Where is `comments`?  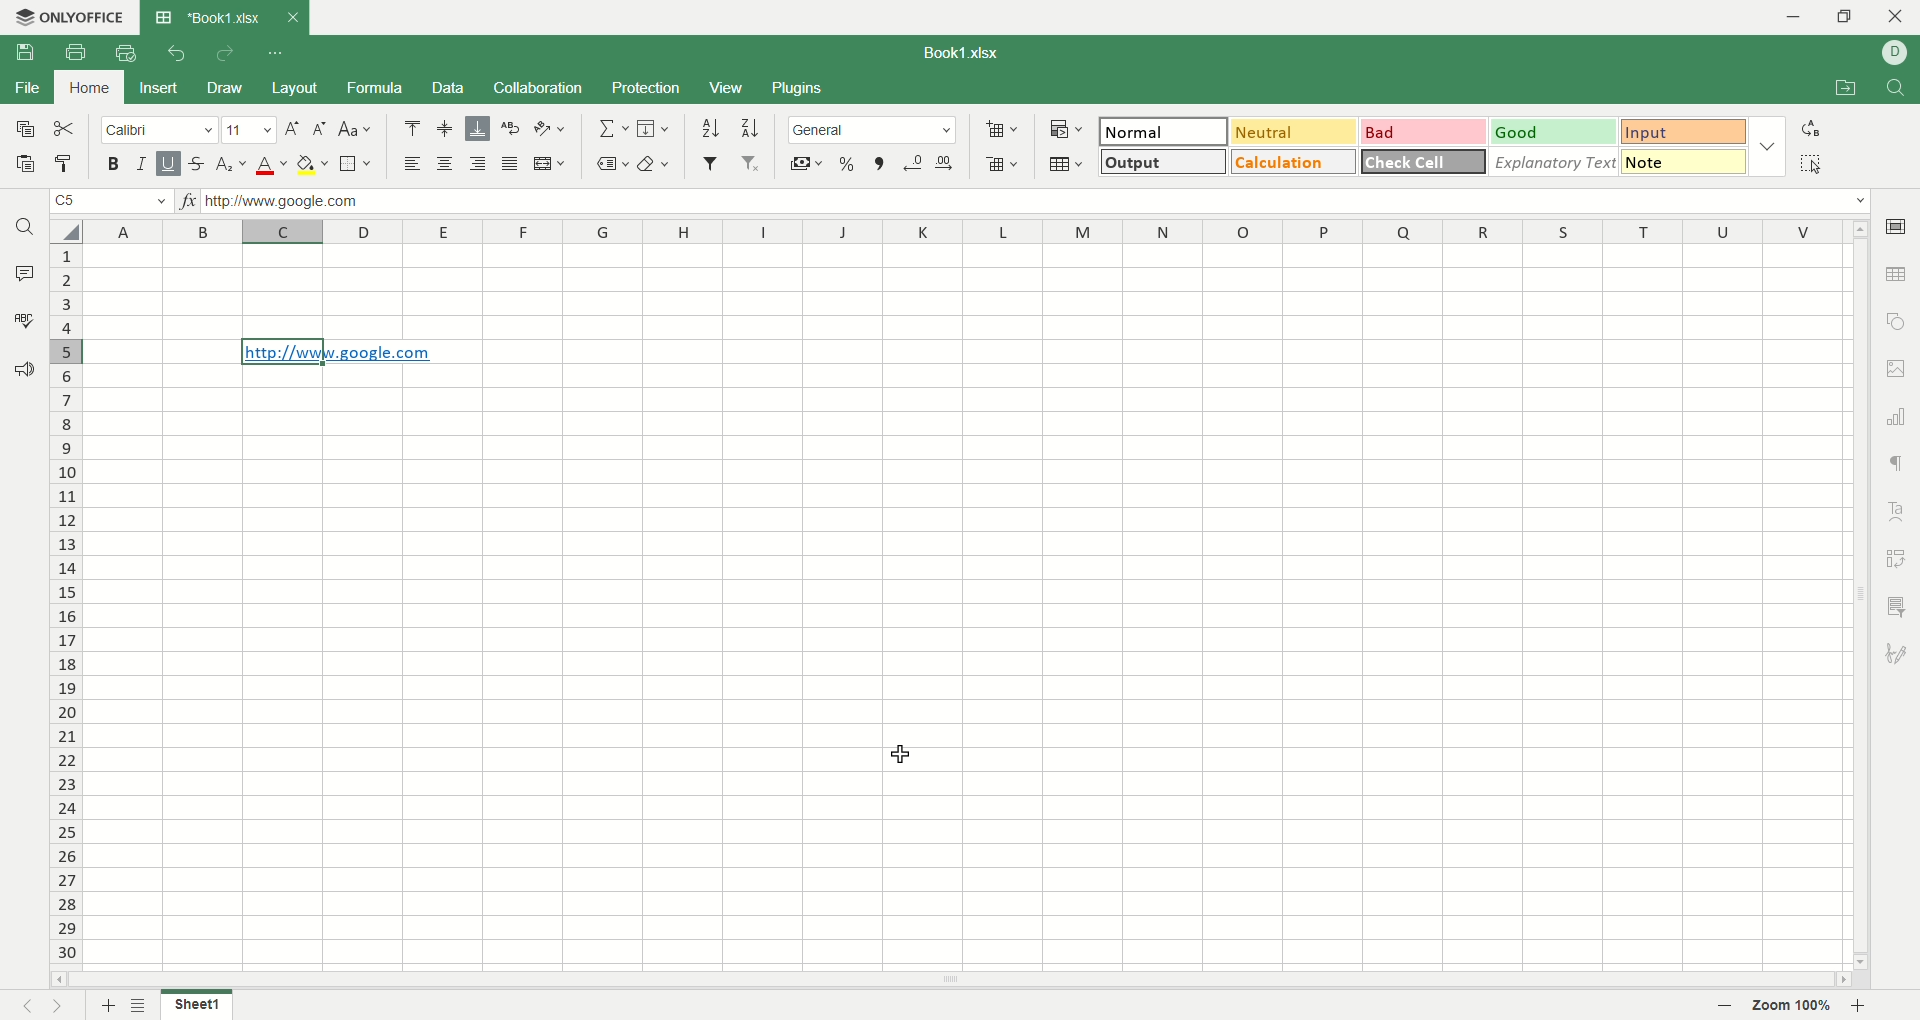 comments is located at coordinates (26, 275).